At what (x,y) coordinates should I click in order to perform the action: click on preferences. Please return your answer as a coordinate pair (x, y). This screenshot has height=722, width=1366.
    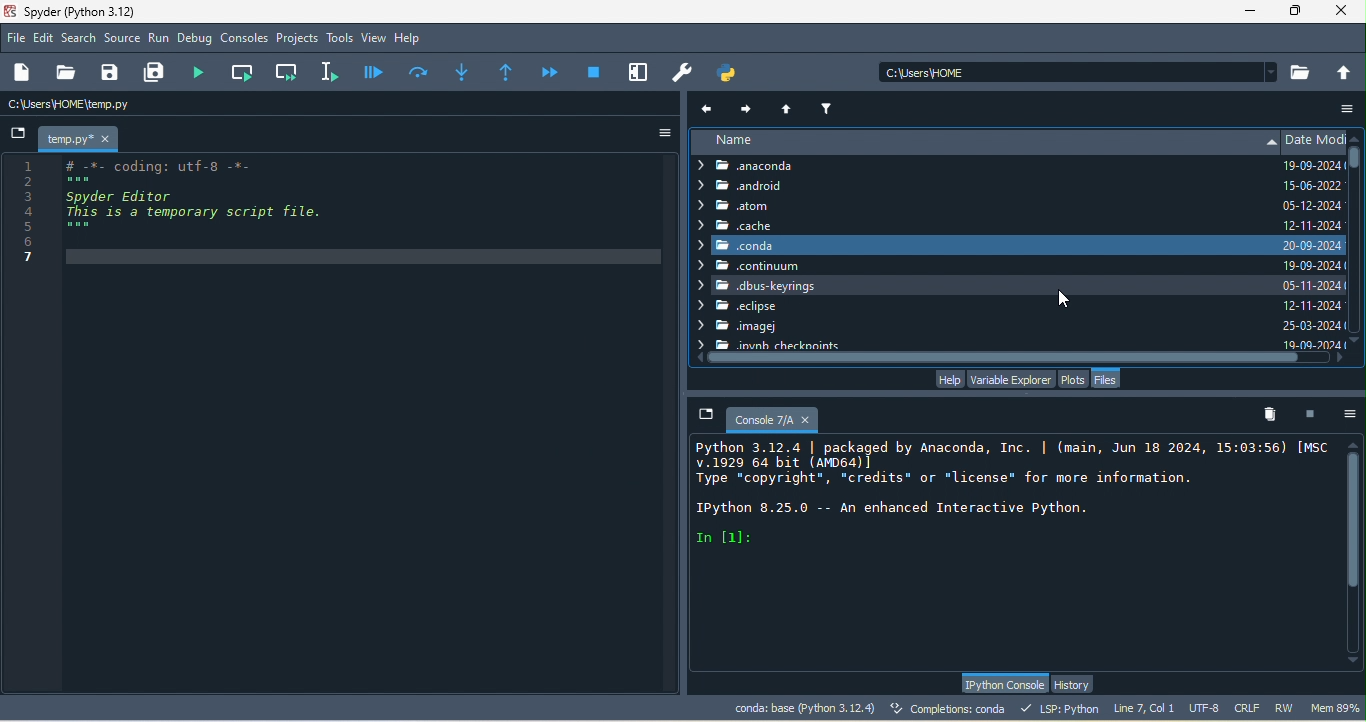
    Looking at the image, I should click on (684, 73).